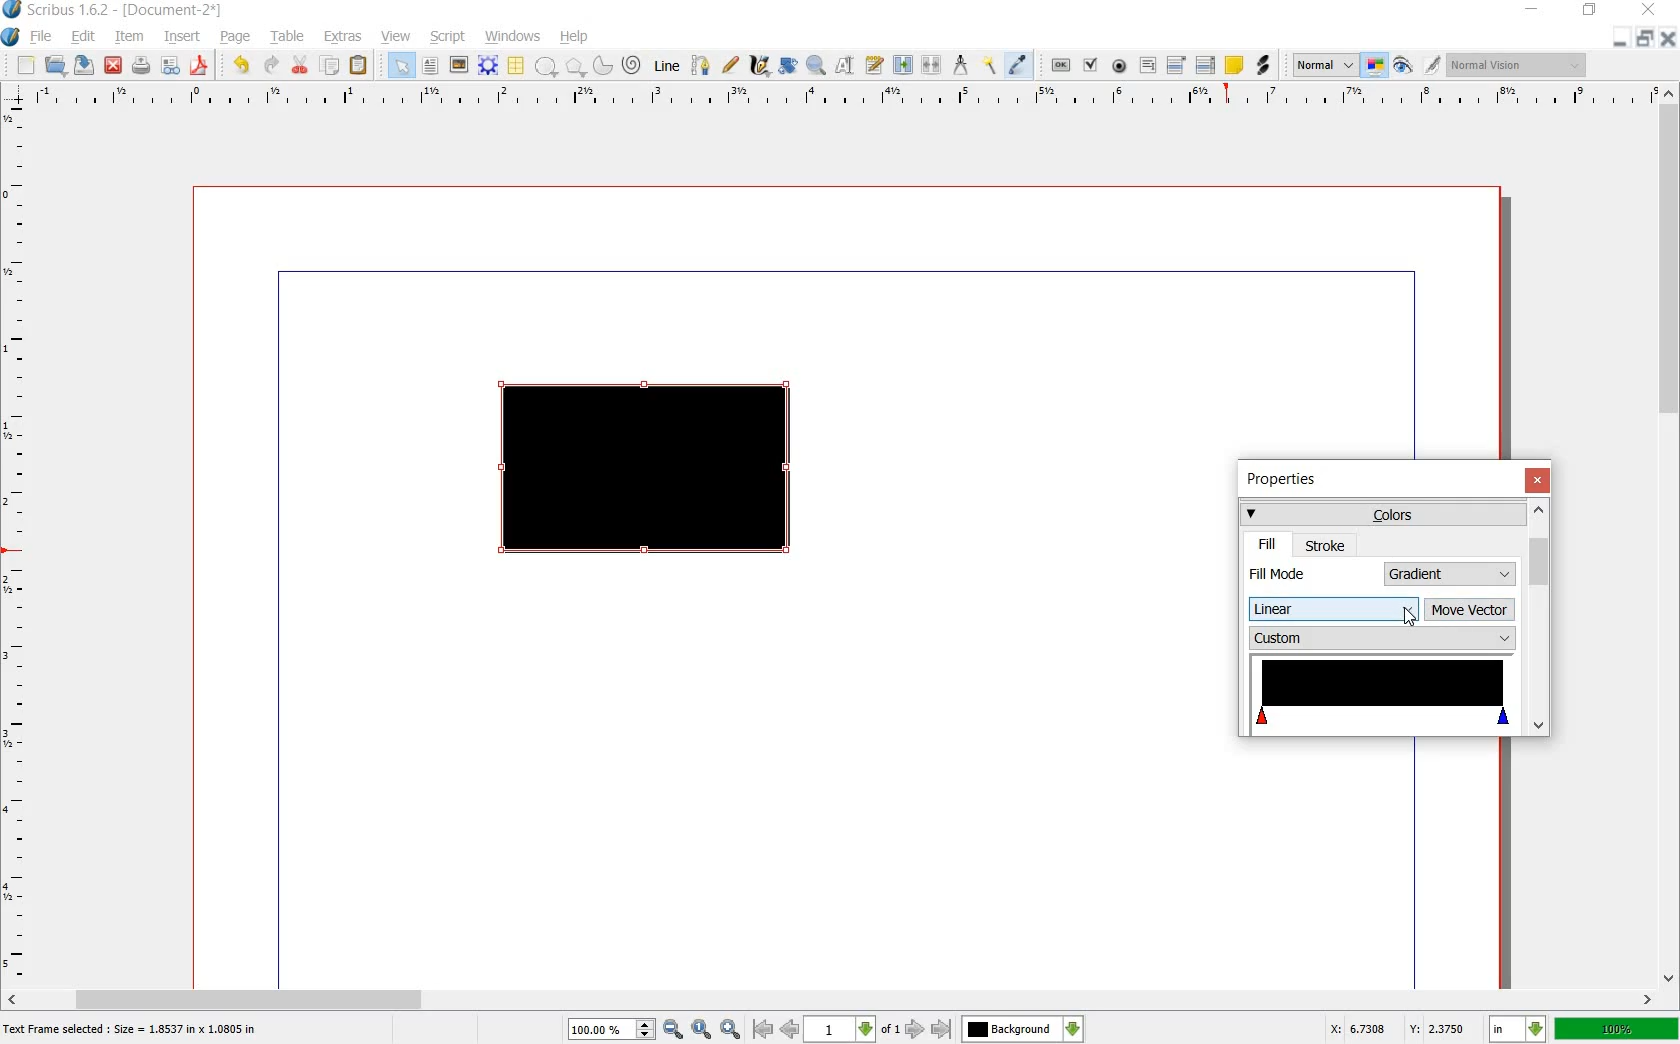 The width and height of the screenshot is (1680, 1044). Describe the element at coordinates (1470, 611) in the screenshot. I see `move vector` at that location.